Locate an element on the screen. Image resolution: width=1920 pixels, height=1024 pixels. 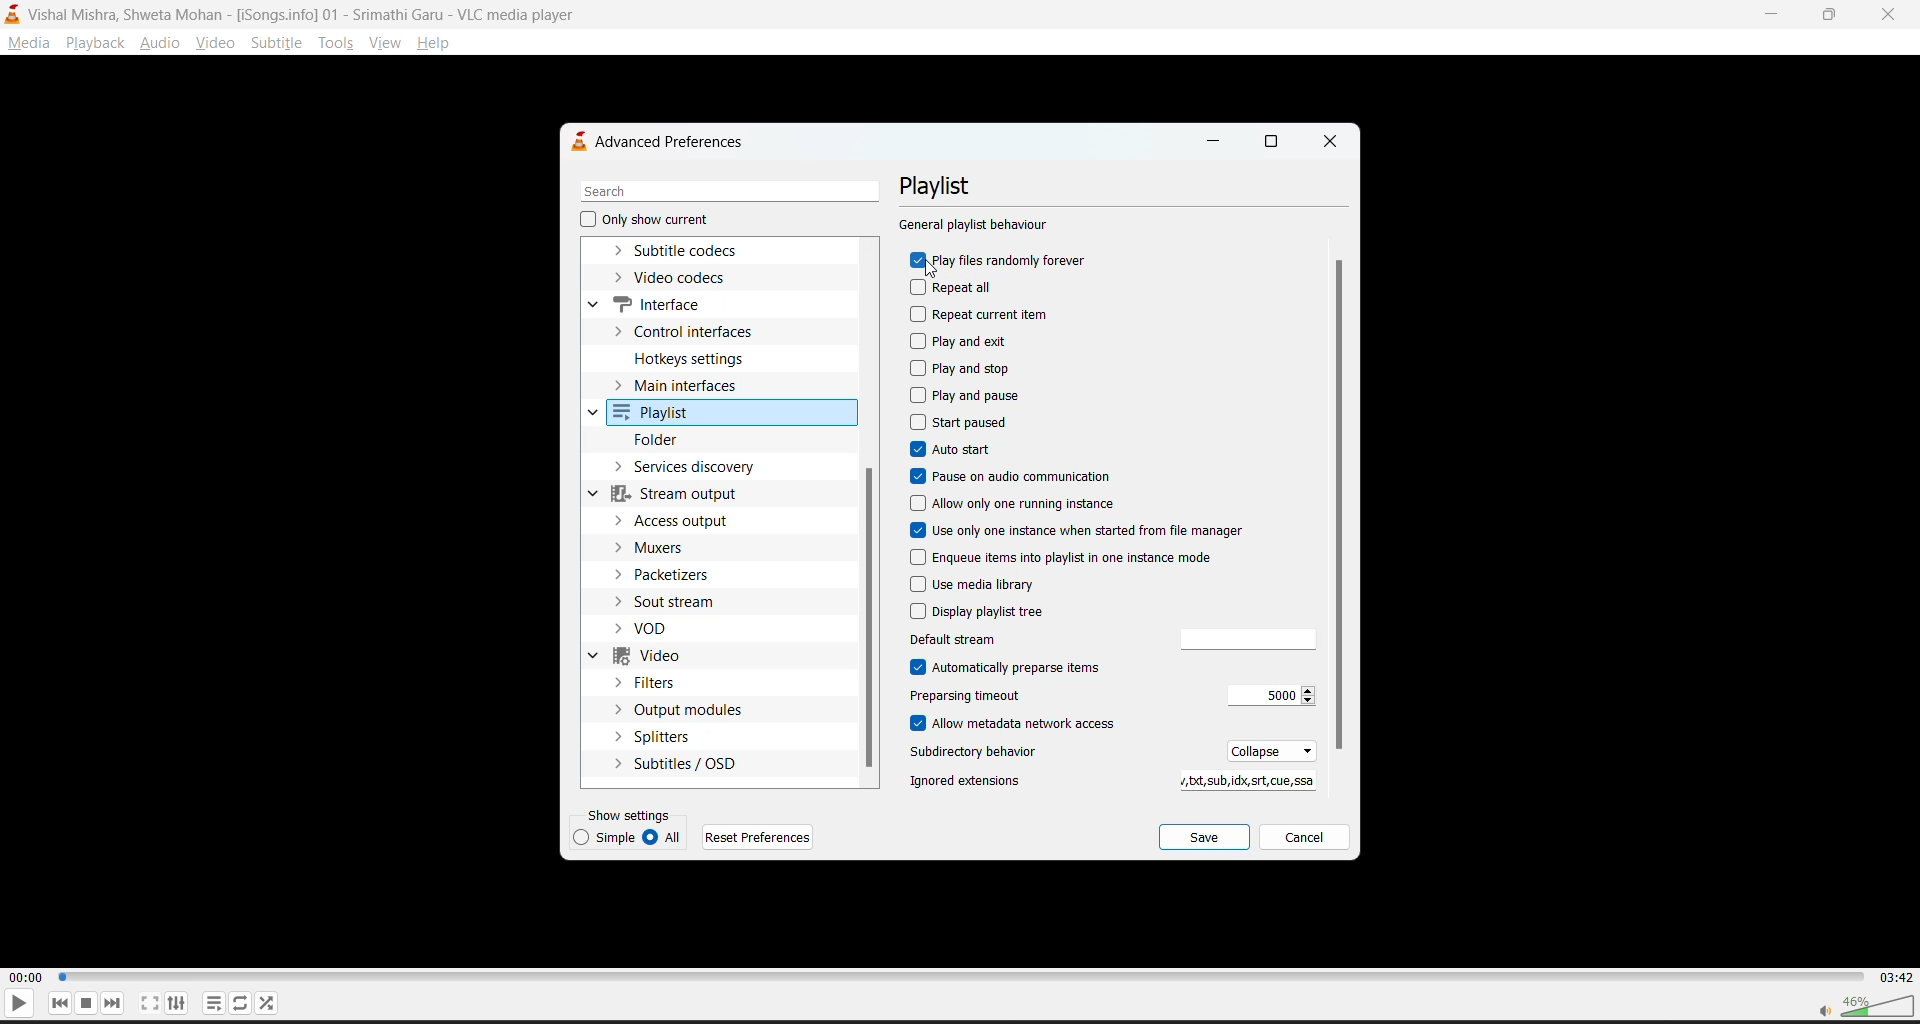
preparsing timeout is located at coordinates (1110, 695).